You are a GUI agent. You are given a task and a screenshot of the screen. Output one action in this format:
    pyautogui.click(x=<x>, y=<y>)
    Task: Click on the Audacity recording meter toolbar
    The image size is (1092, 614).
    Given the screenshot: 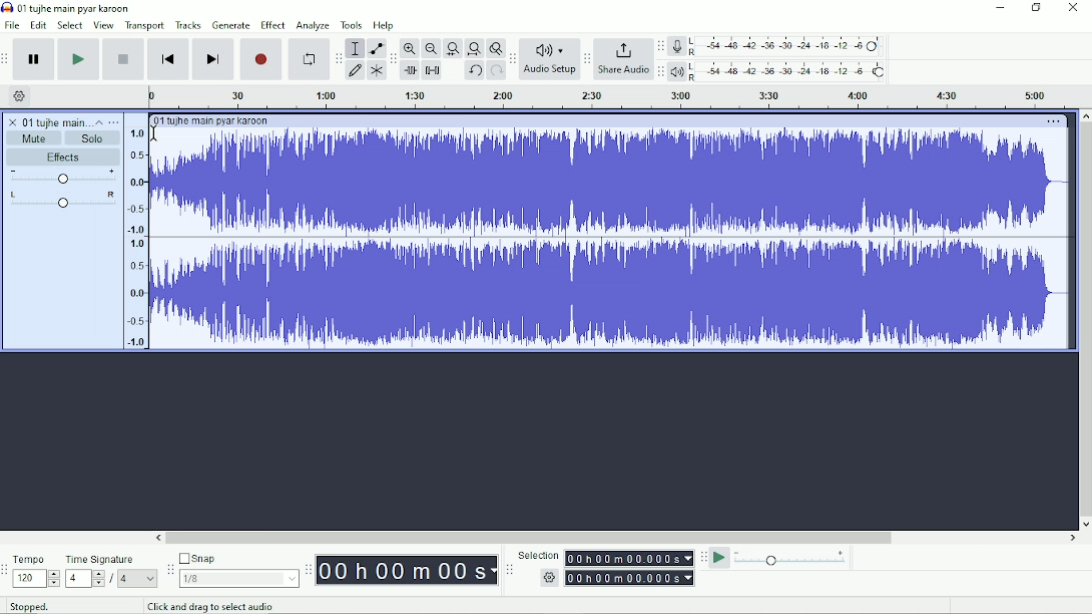 What is the action you would take?
    pyautogui.click(x=661, y=46)
    